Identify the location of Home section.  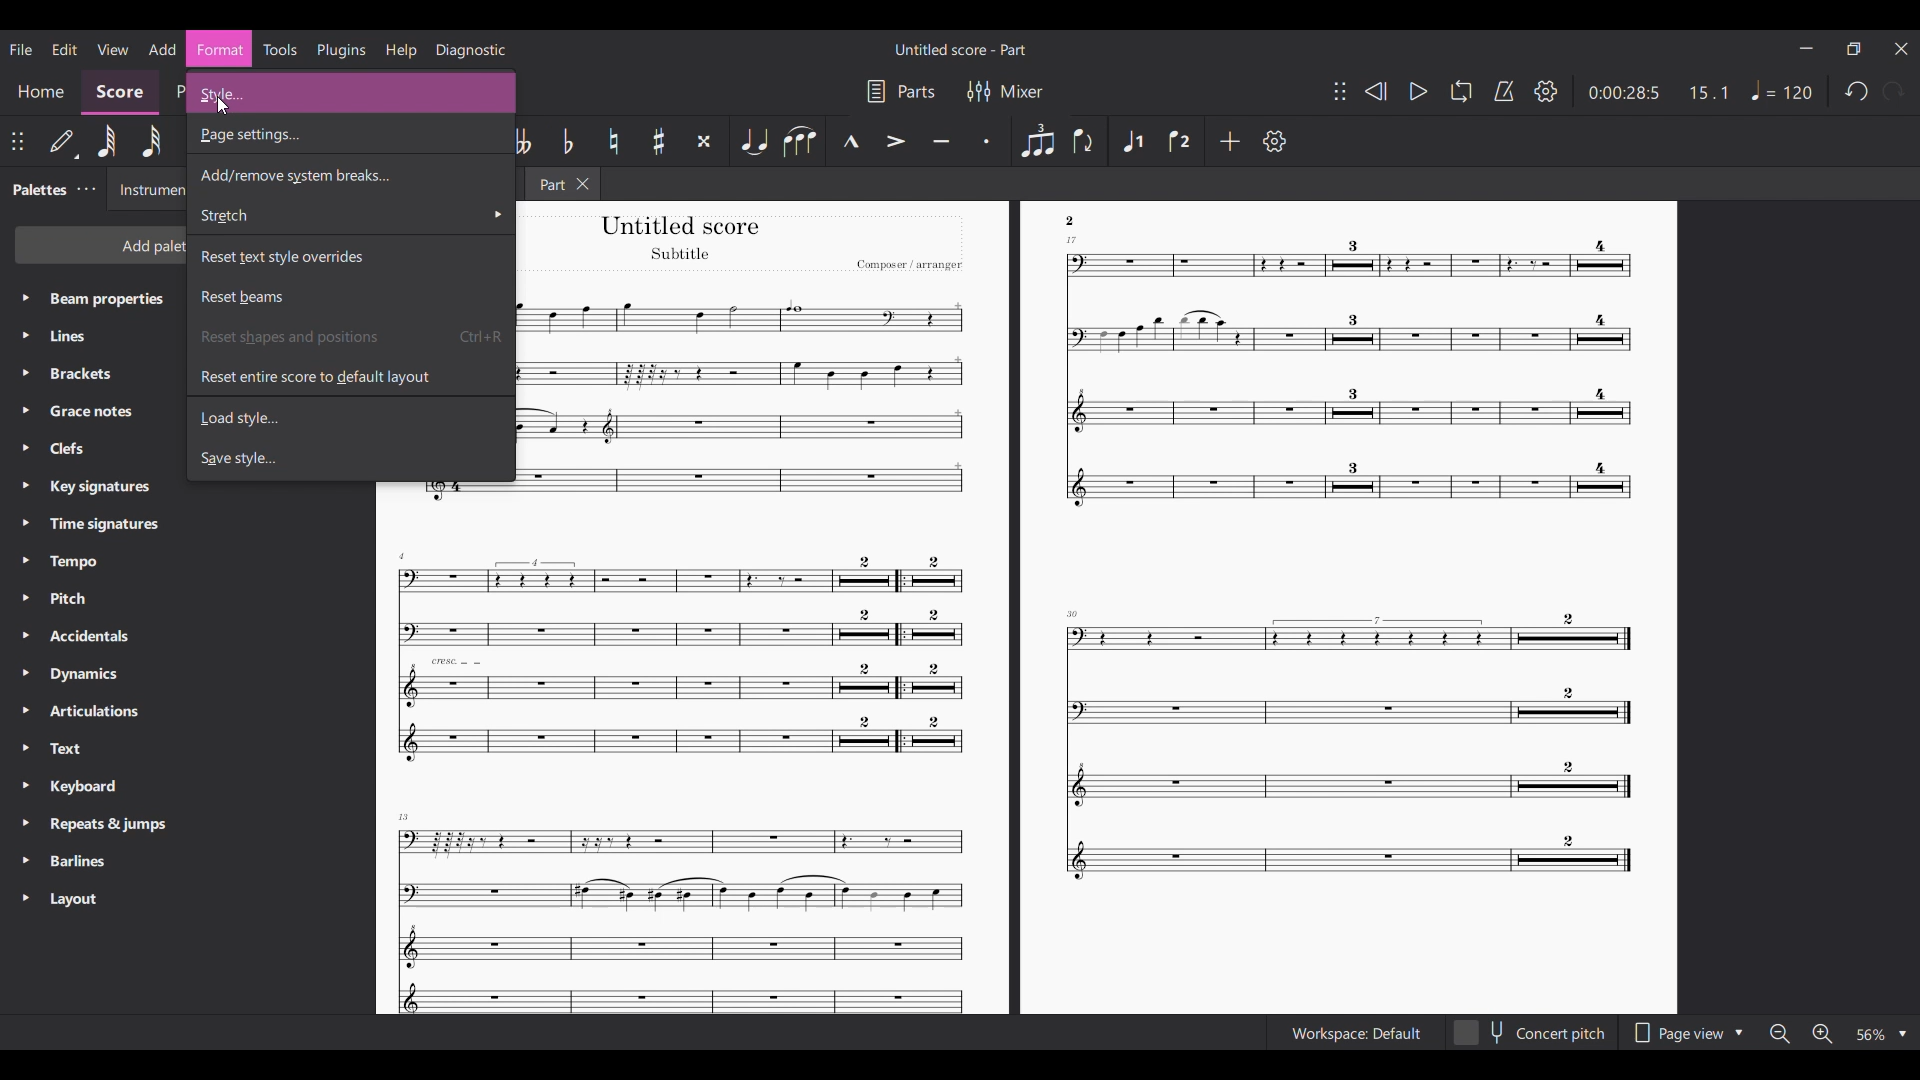
(40, 93).